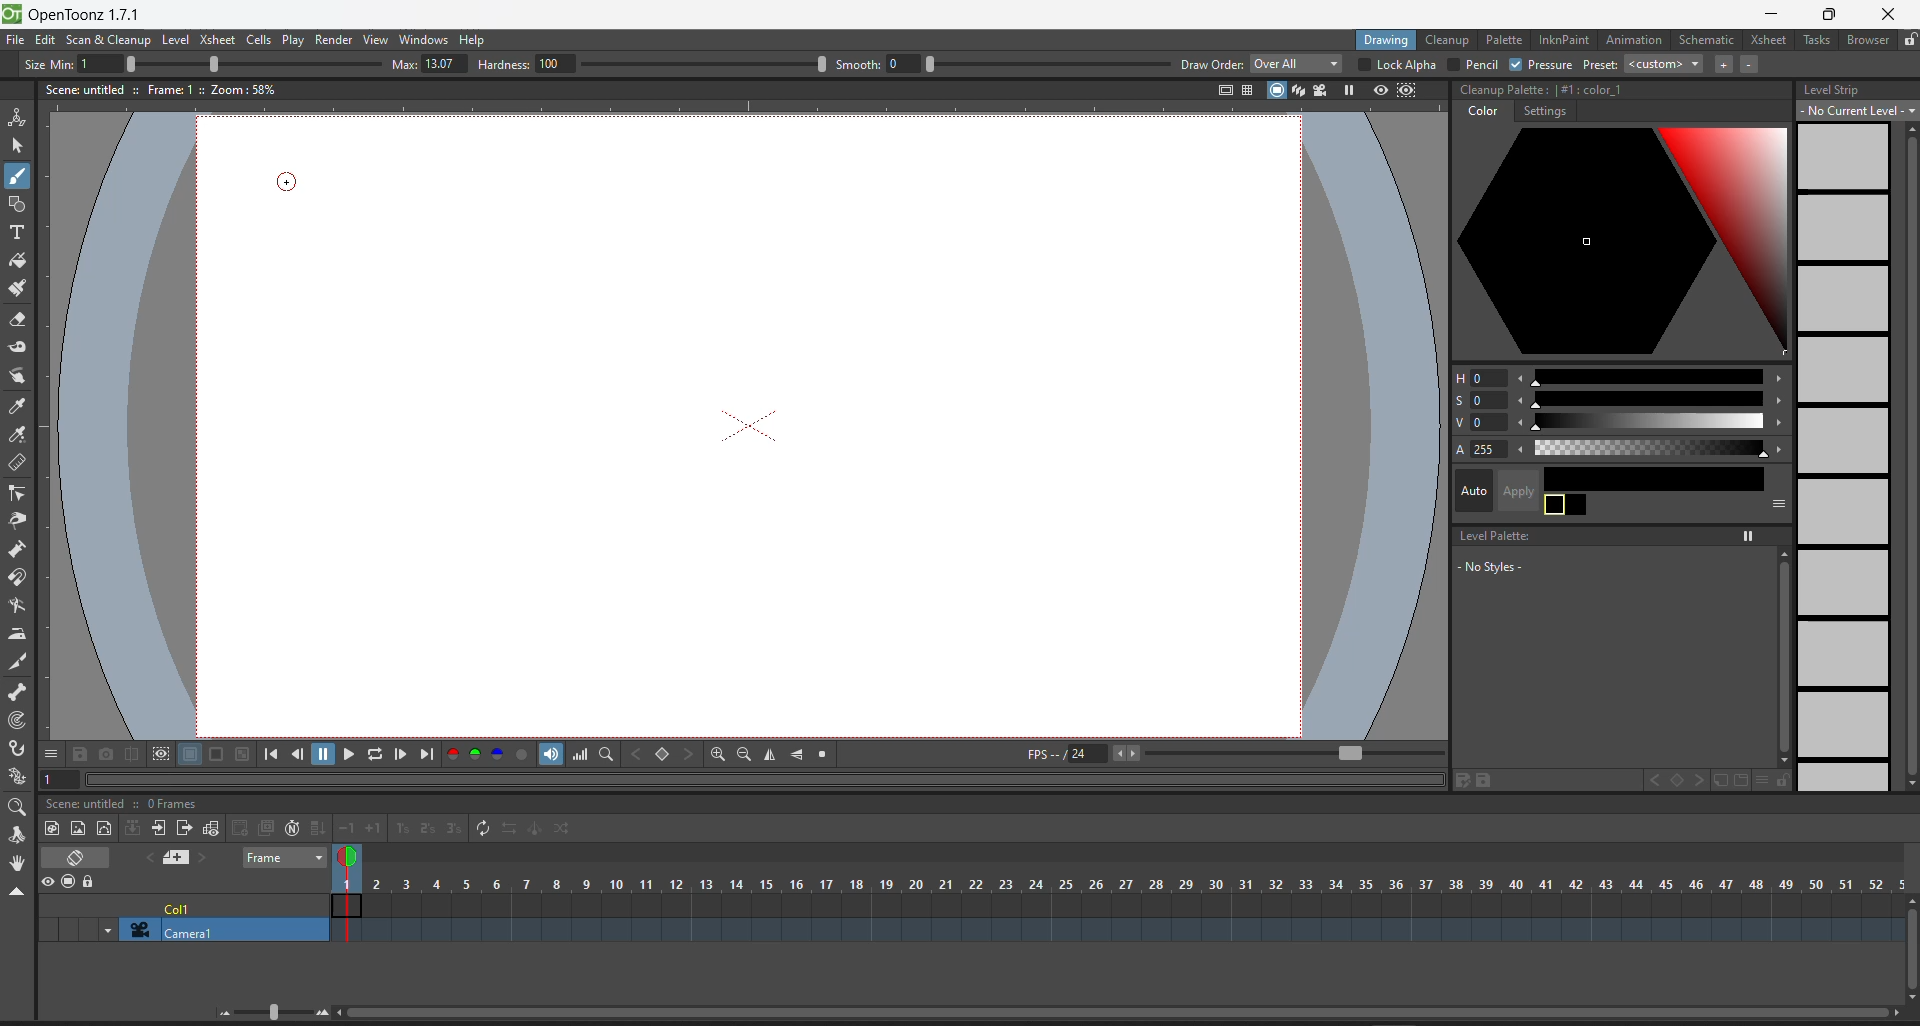  I want to click on cleanup palette, so click(1622, 243).